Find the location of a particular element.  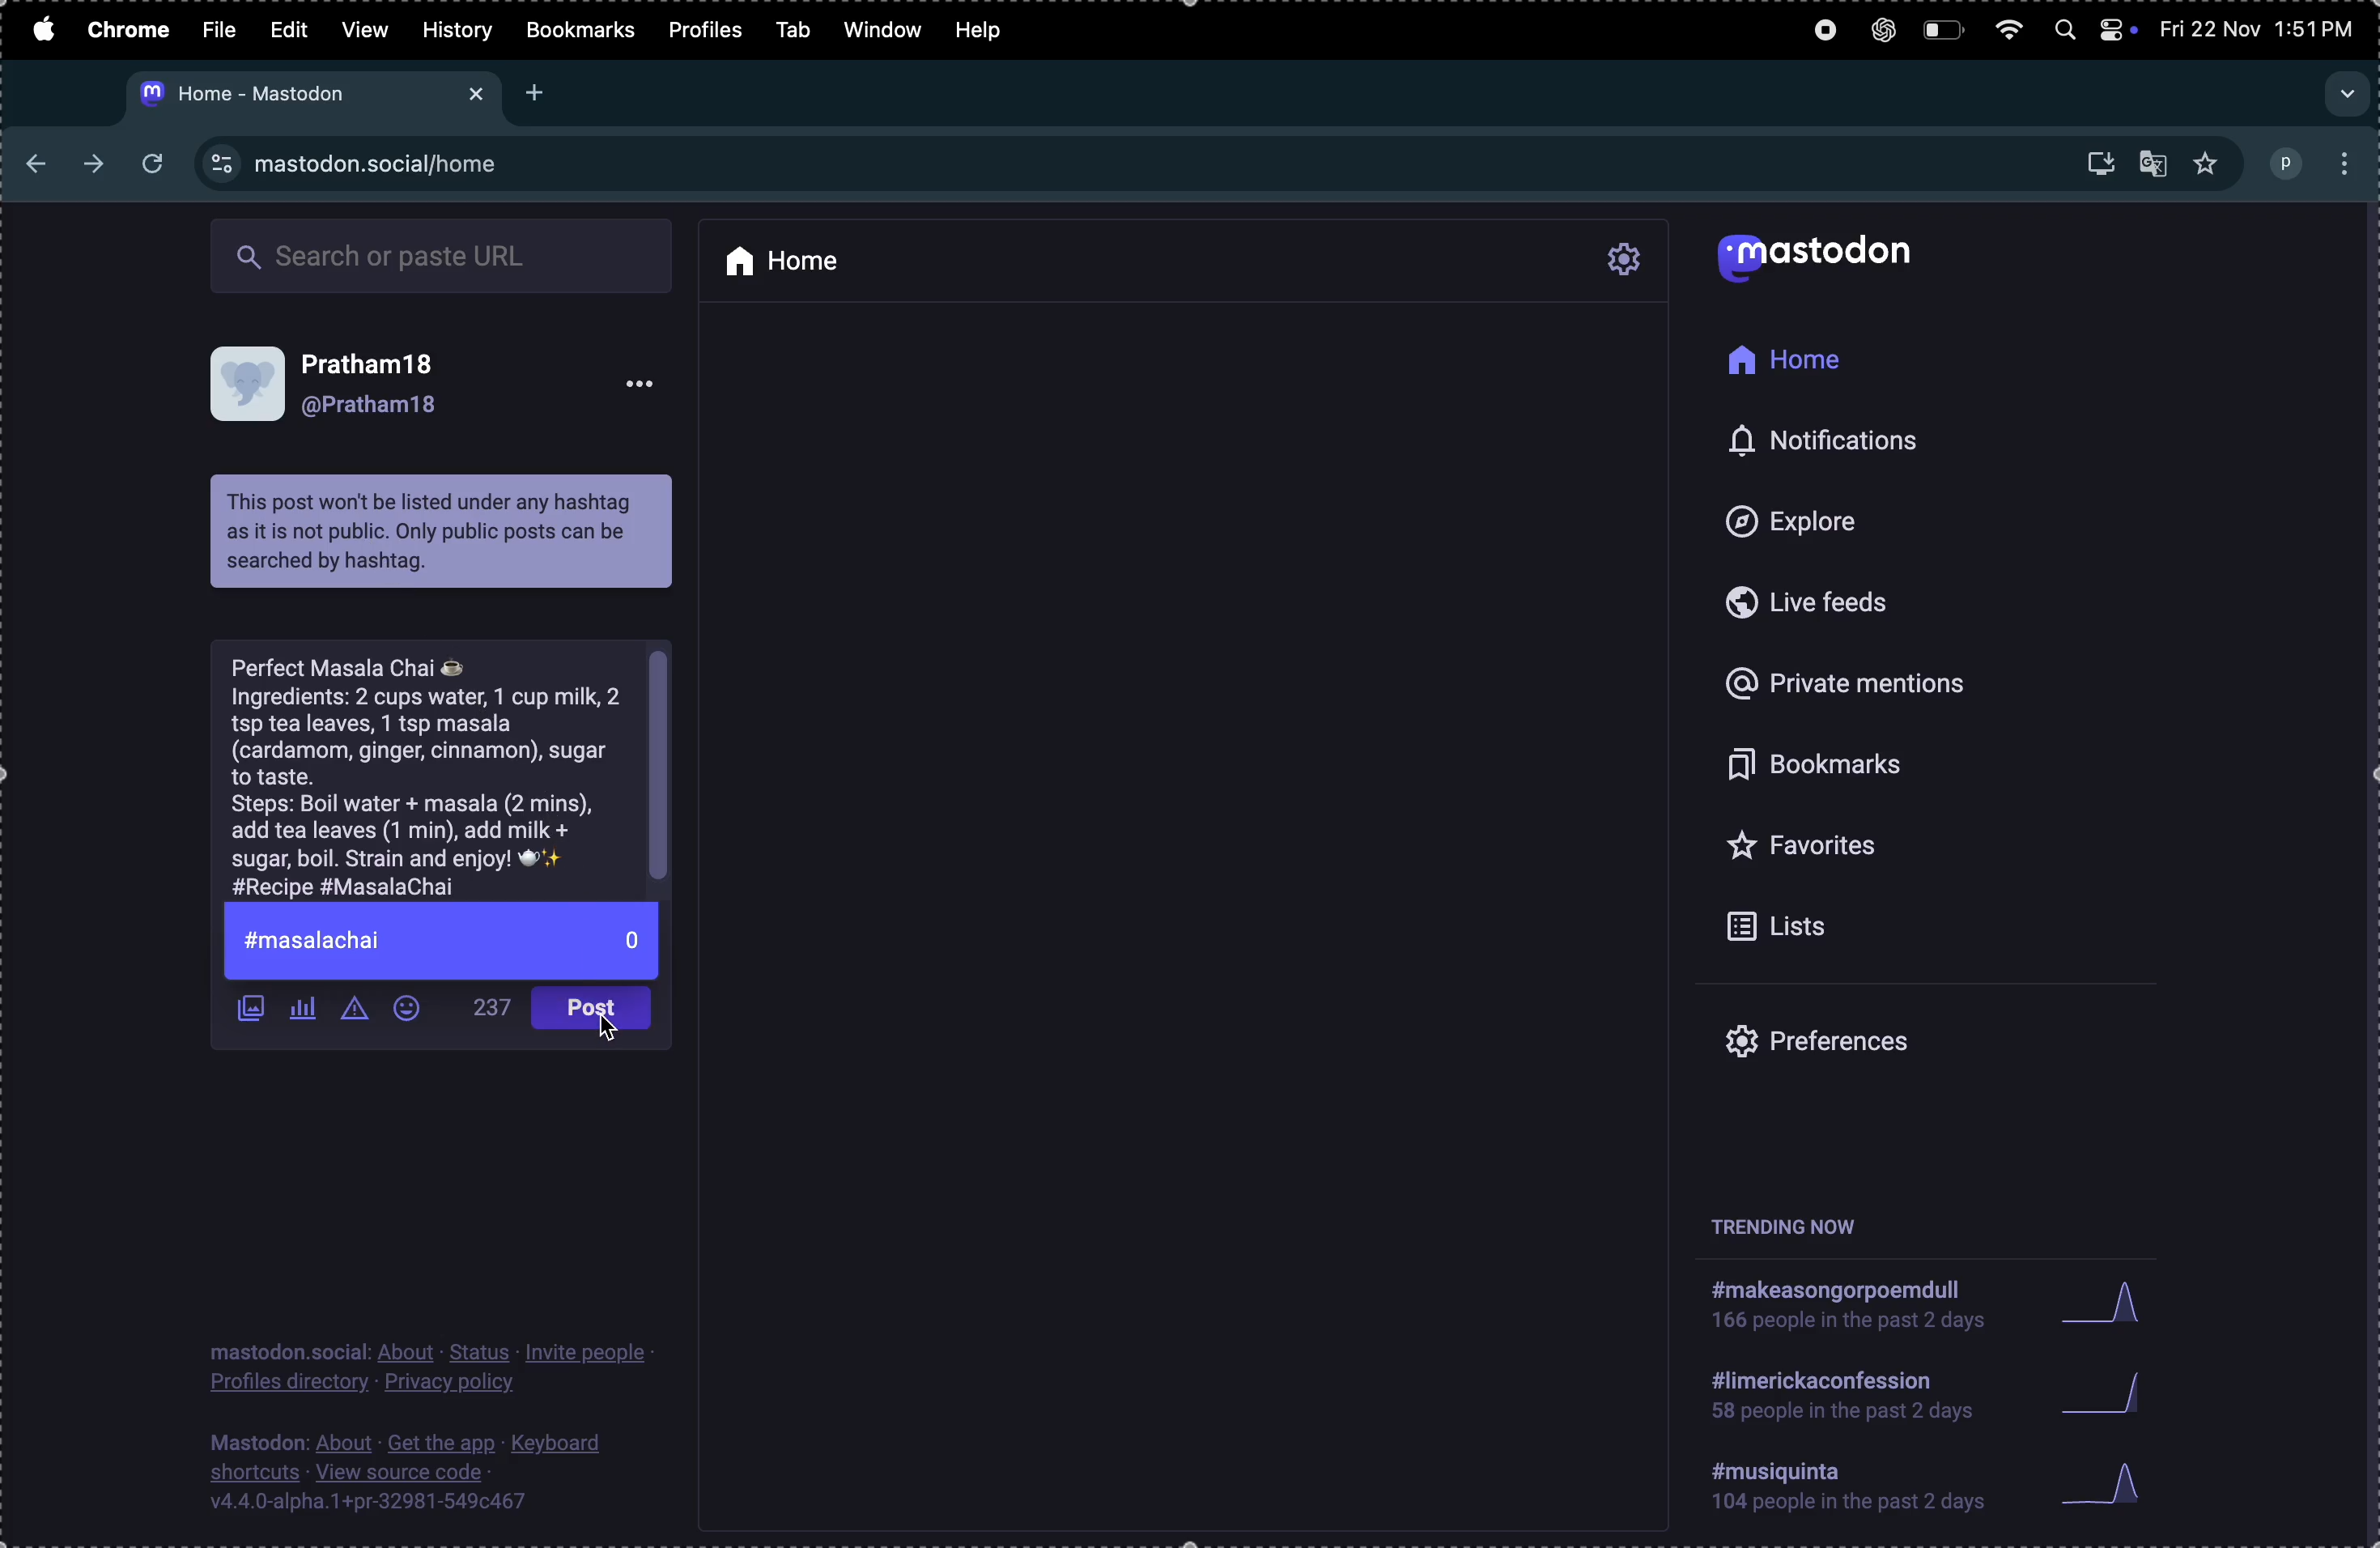

record is located at coordinates (1820, 31).